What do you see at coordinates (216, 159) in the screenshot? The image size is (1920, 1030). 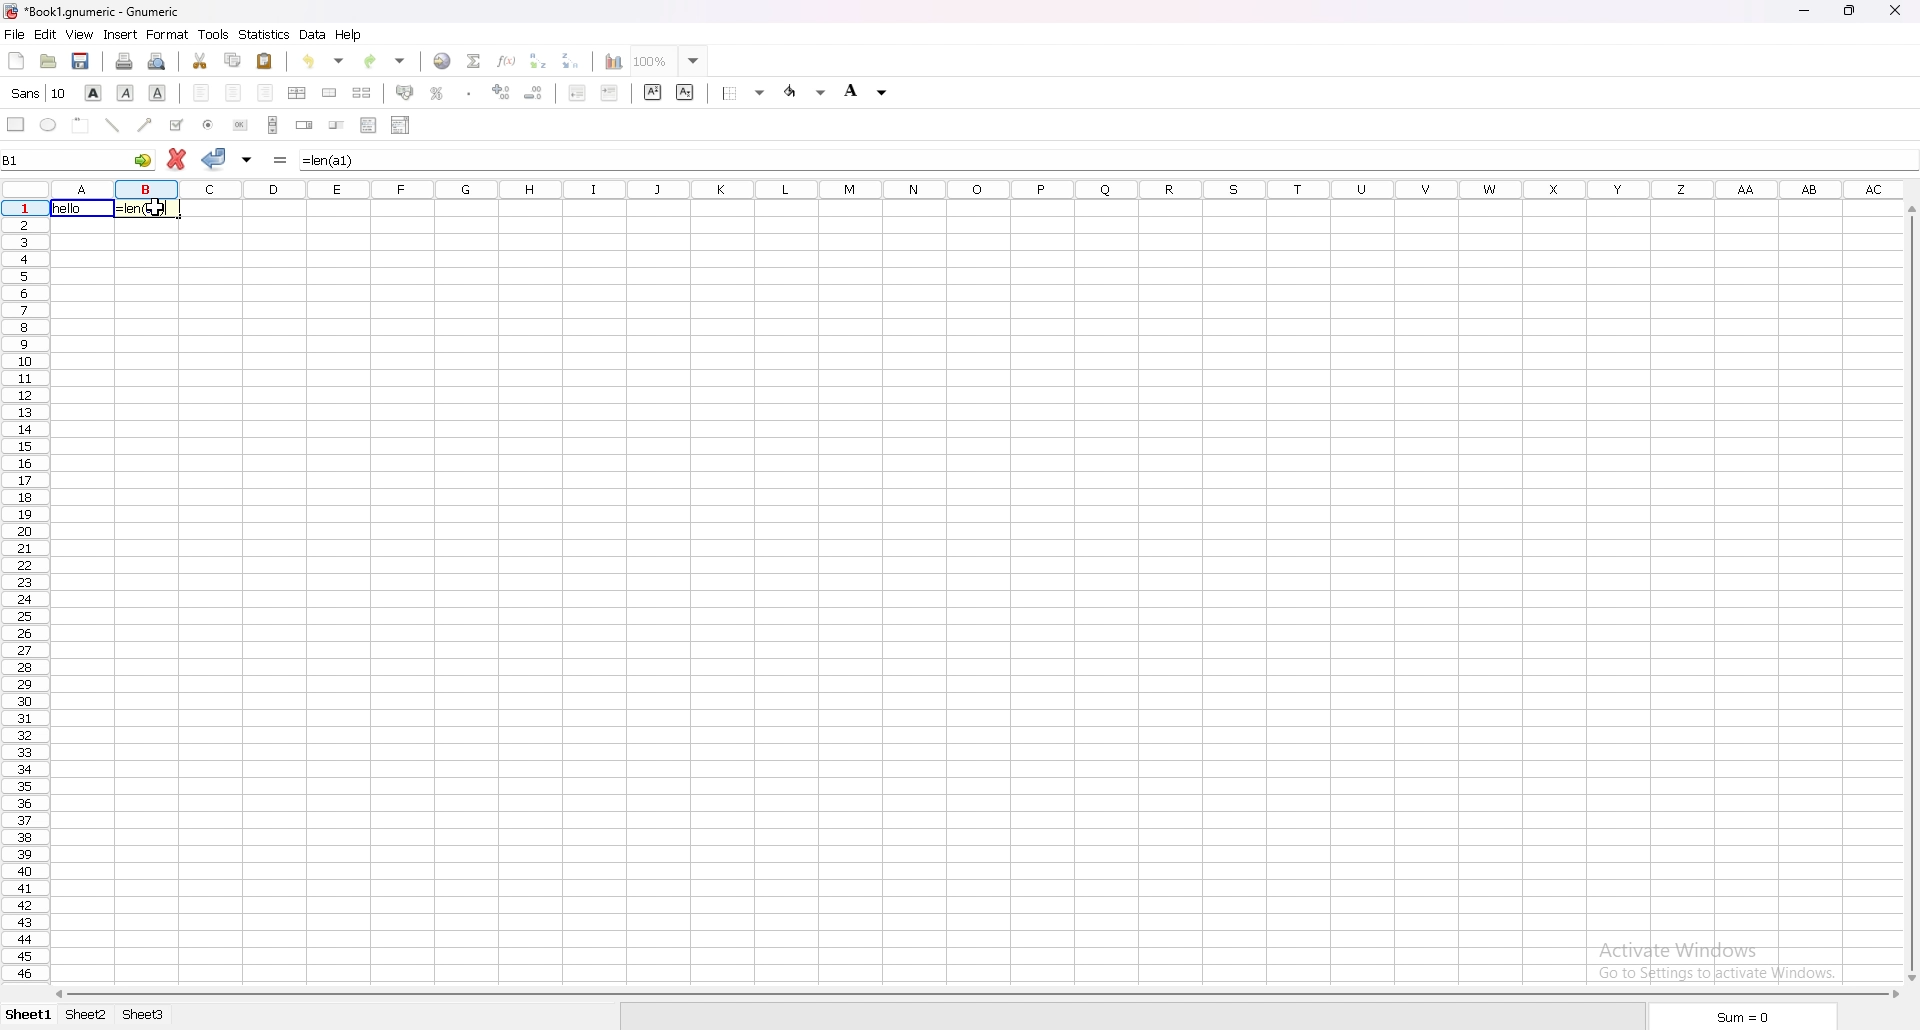 I see `accept change` at bounding box center [216, 159].